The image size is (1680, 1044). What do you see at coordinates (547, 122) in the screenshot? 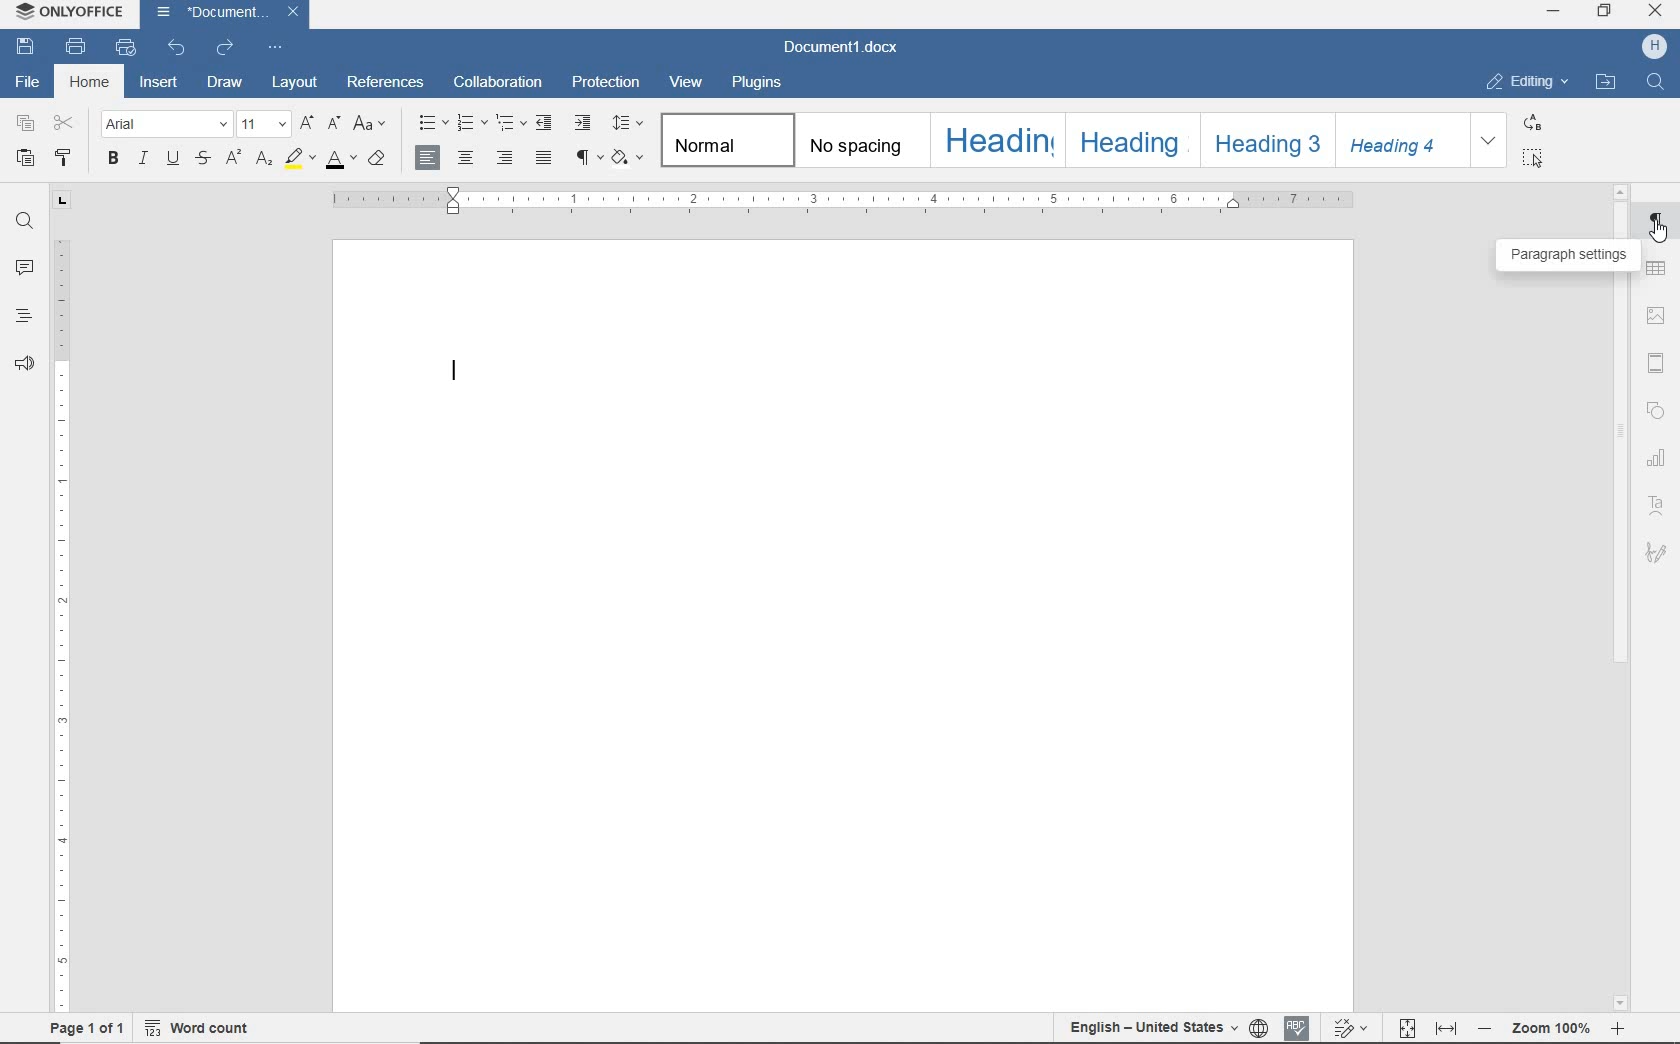
I see `decrease indent` at bounding box center [547, 122].